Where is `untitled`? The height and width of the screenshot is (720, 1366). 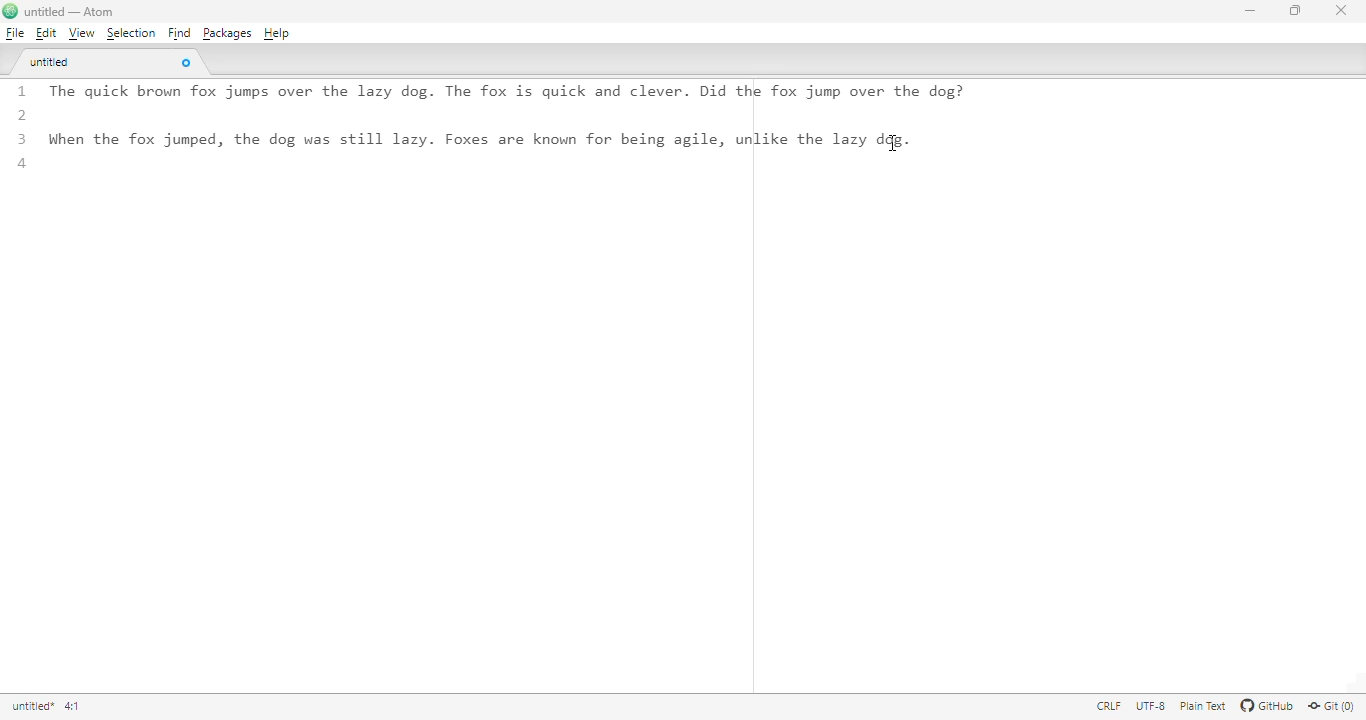 untitled is located at coordinates (52, 63).